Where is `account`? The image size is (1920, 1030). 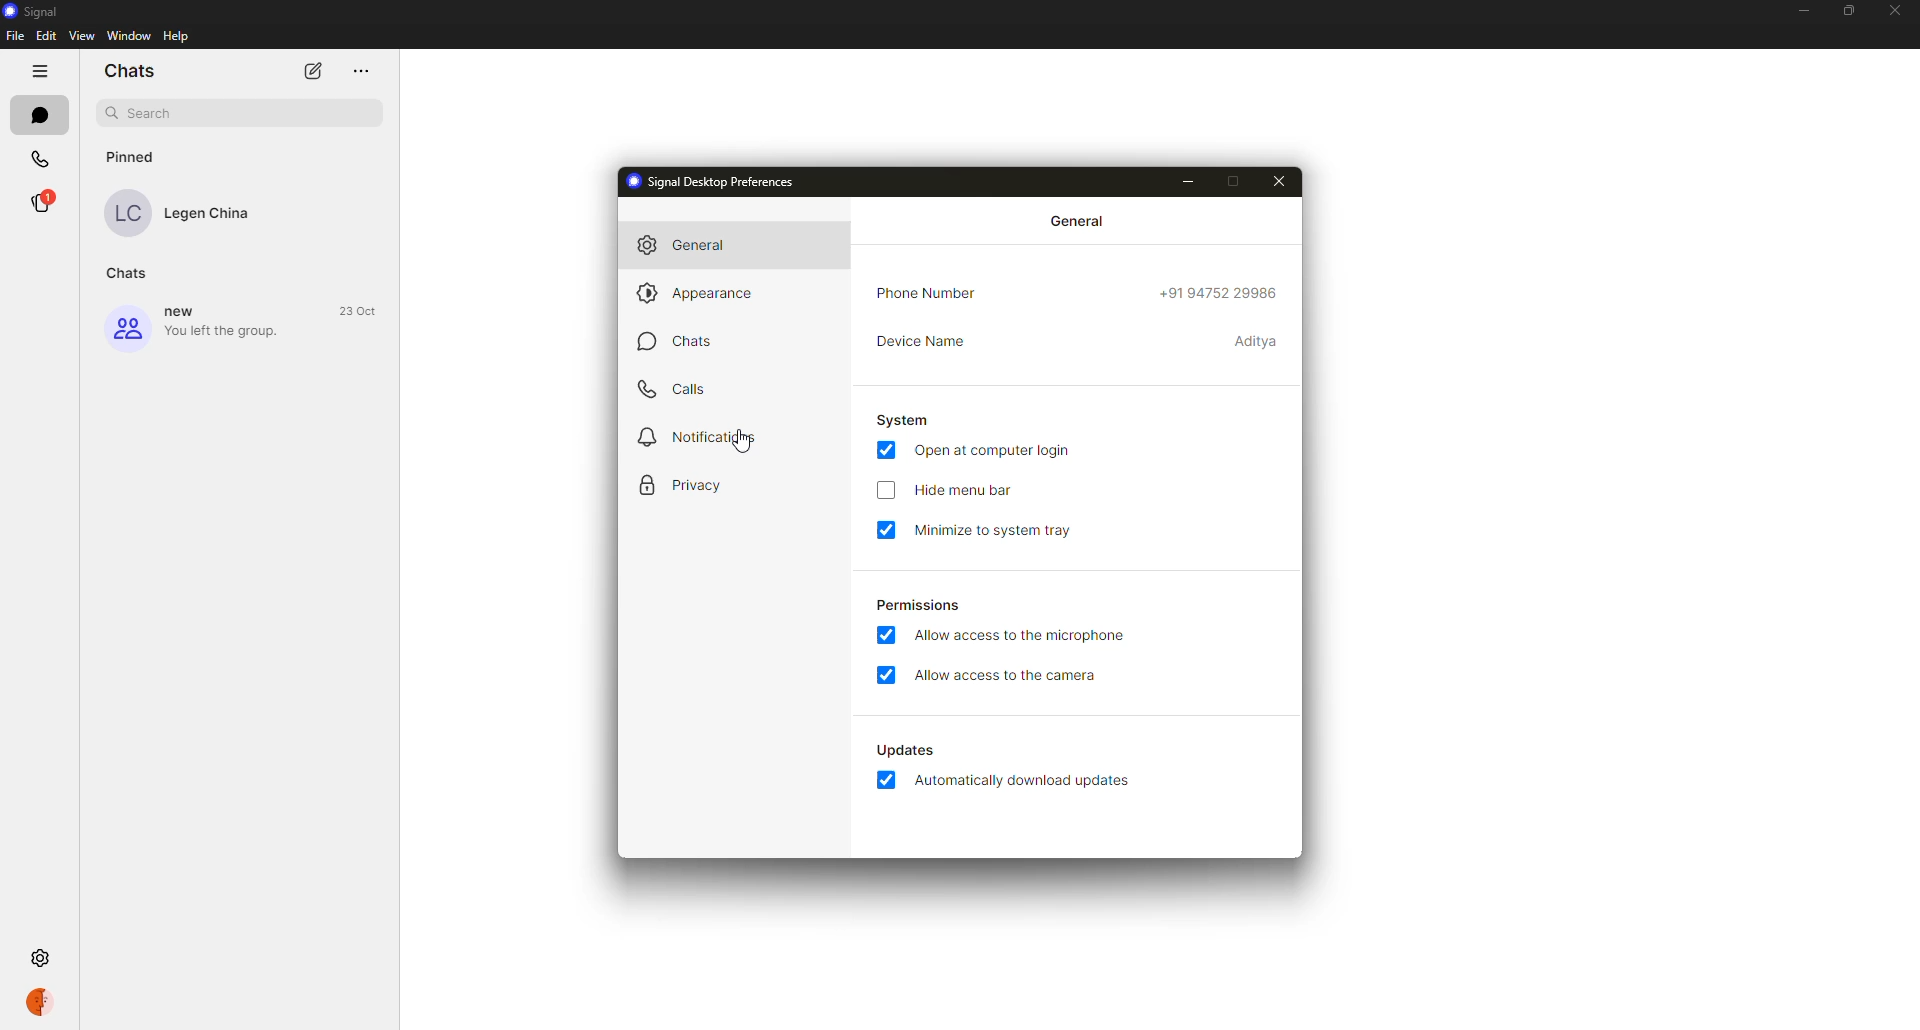
account is located at coordinates (33, 1002).